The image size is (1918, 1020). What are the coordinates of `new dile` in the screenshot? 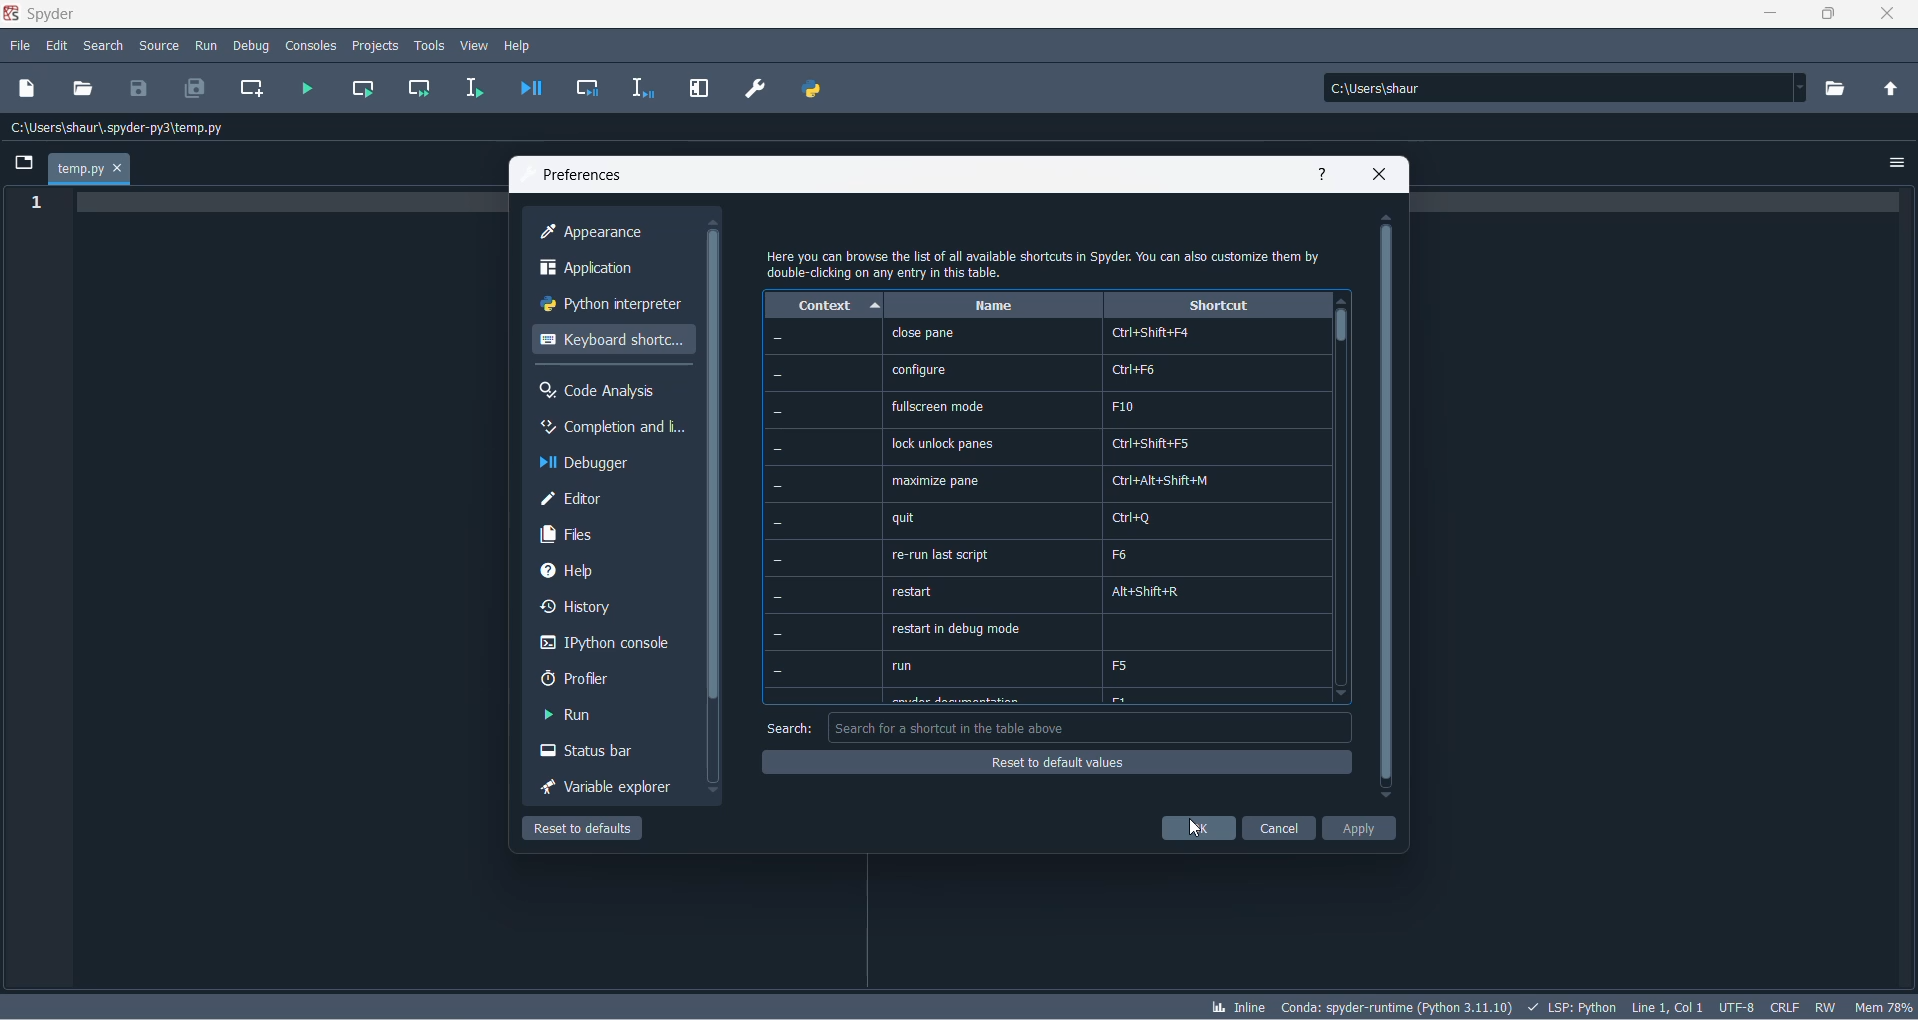 It's located at (28, 87).